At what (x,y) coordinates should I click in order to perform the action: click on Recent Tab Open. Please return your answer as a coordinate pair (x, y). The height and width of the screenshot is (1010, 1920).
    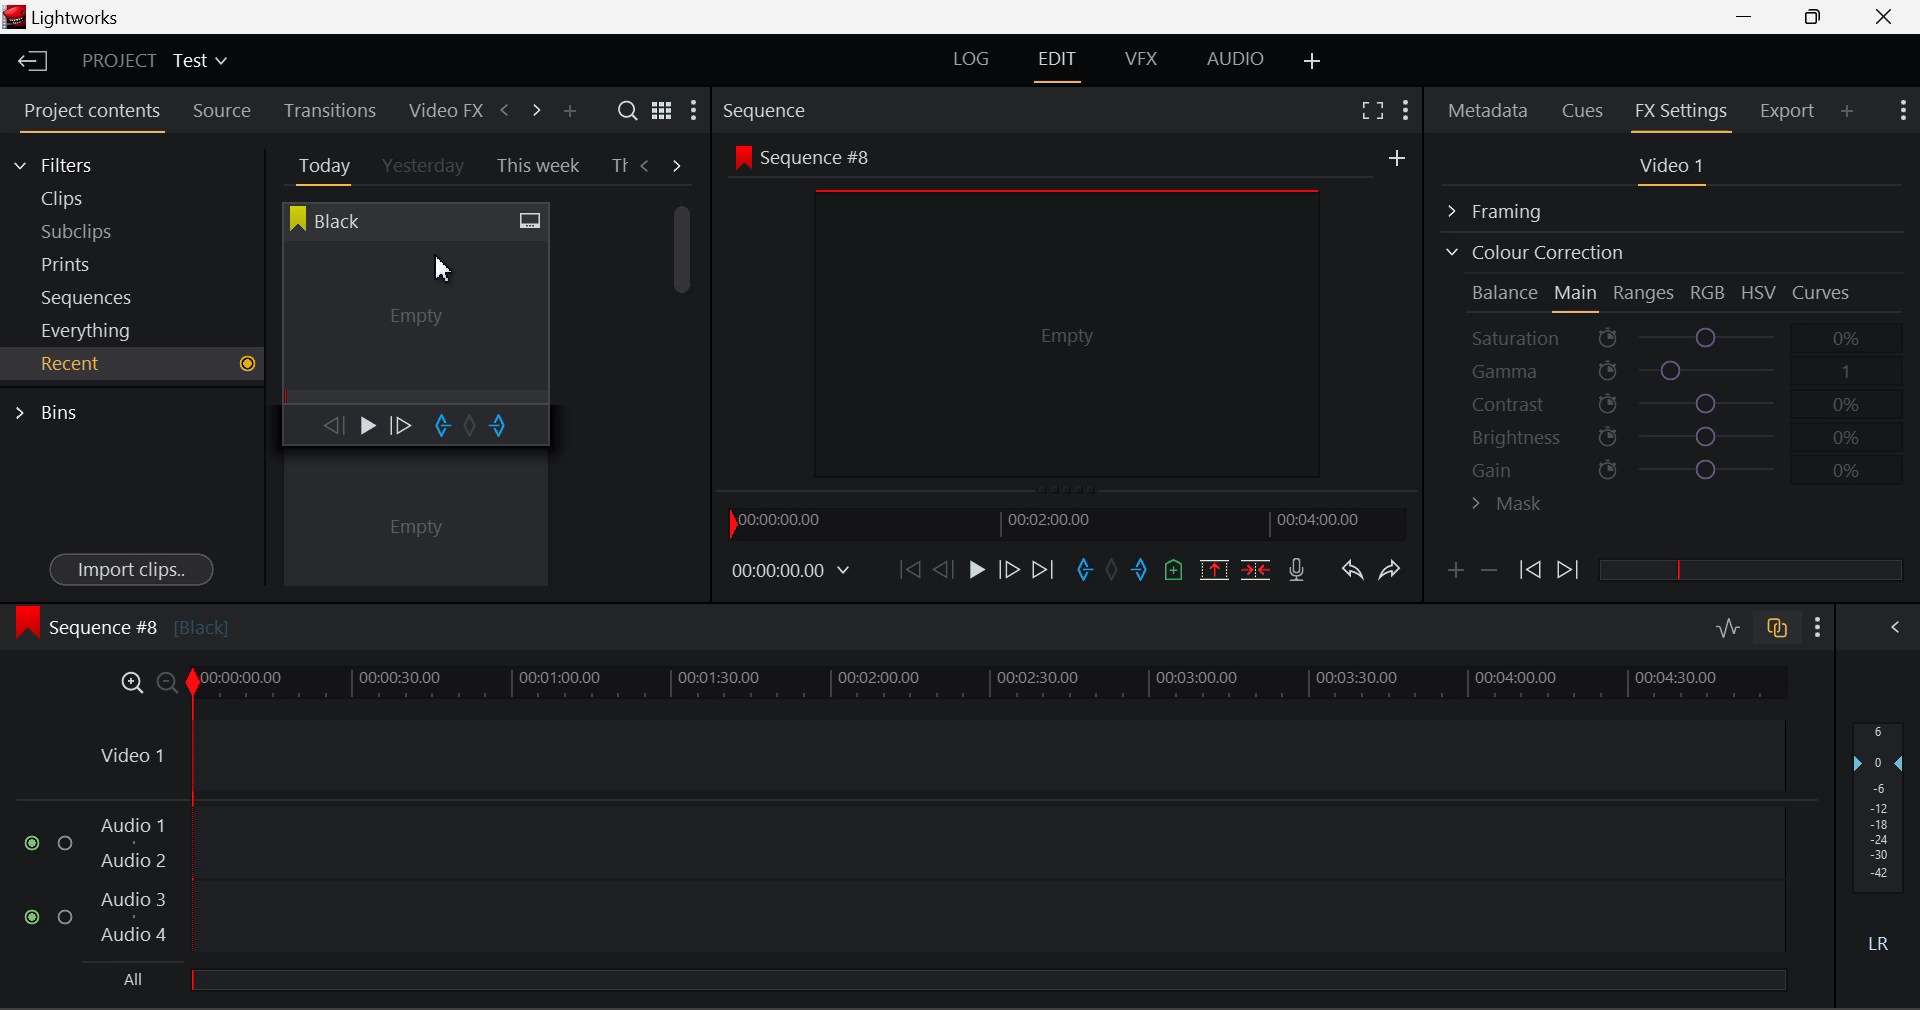
    Looking at the image, I should click on (132, 364).